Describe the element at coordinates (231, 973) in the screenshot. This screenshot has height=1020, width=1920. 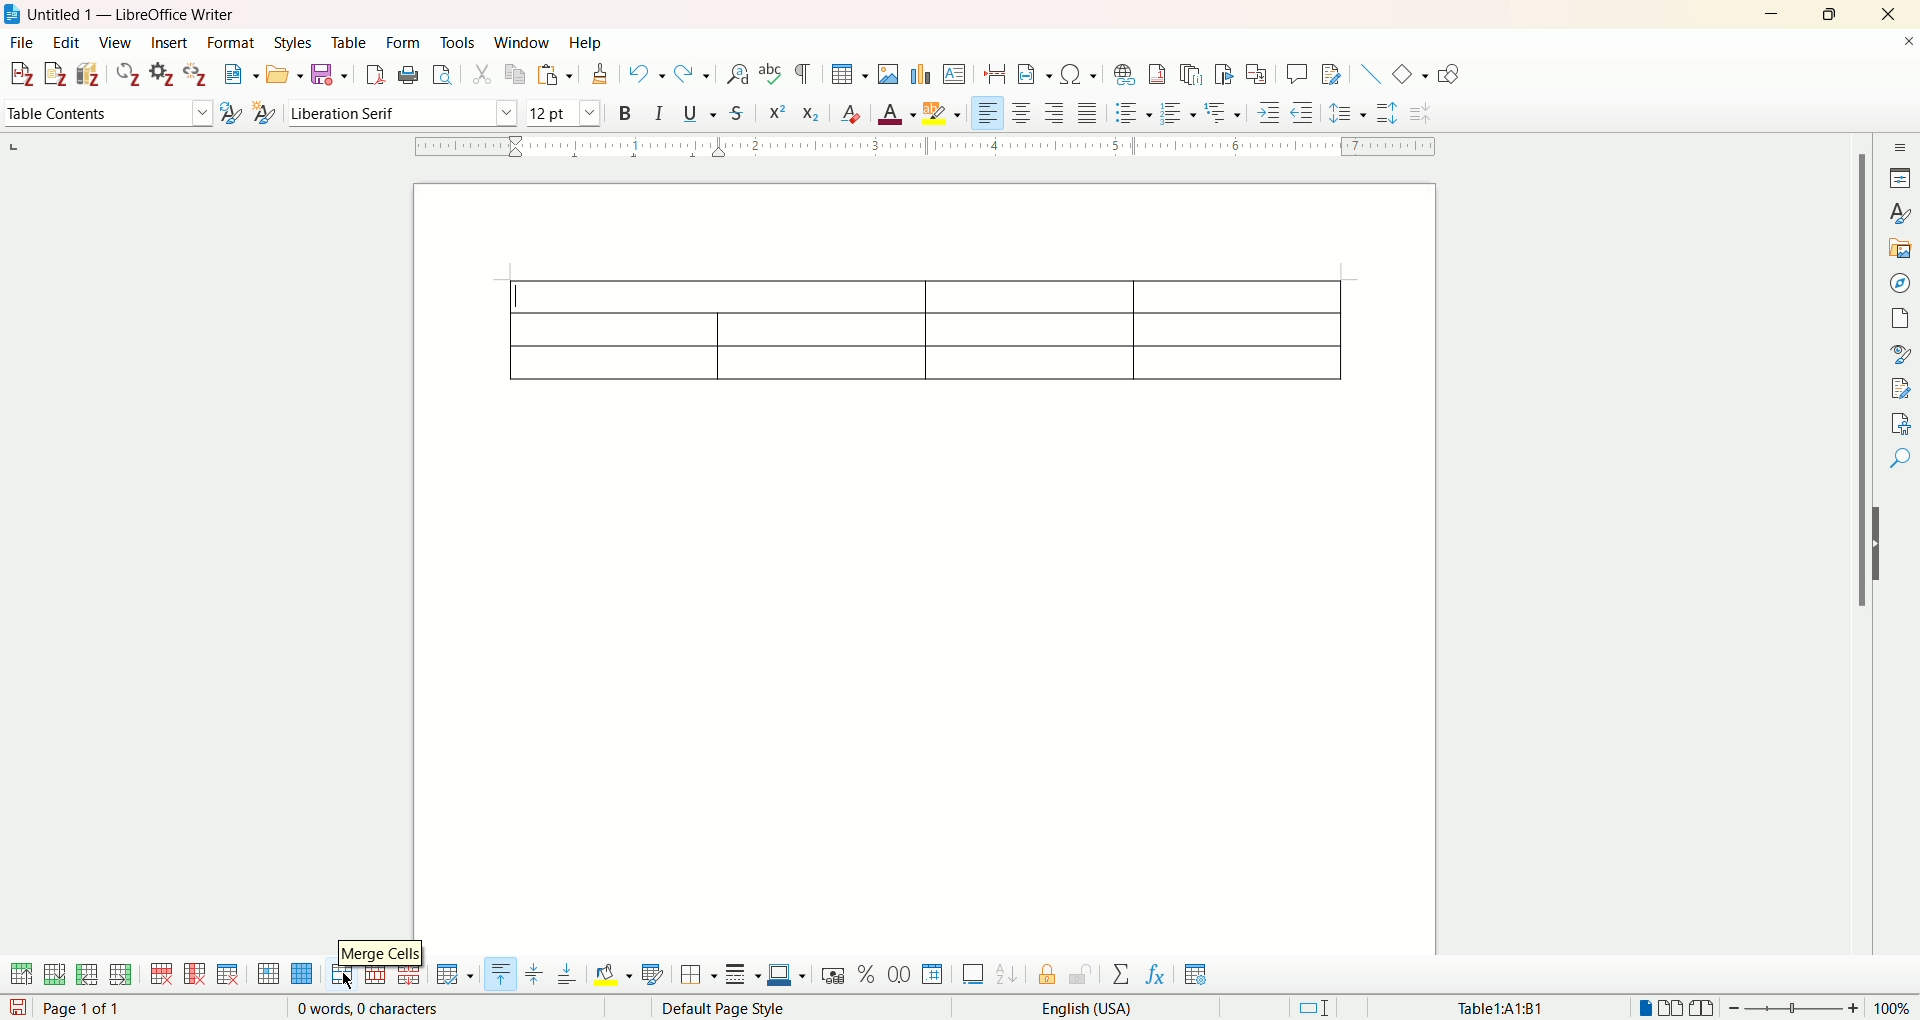
I see `delete table` at that location.